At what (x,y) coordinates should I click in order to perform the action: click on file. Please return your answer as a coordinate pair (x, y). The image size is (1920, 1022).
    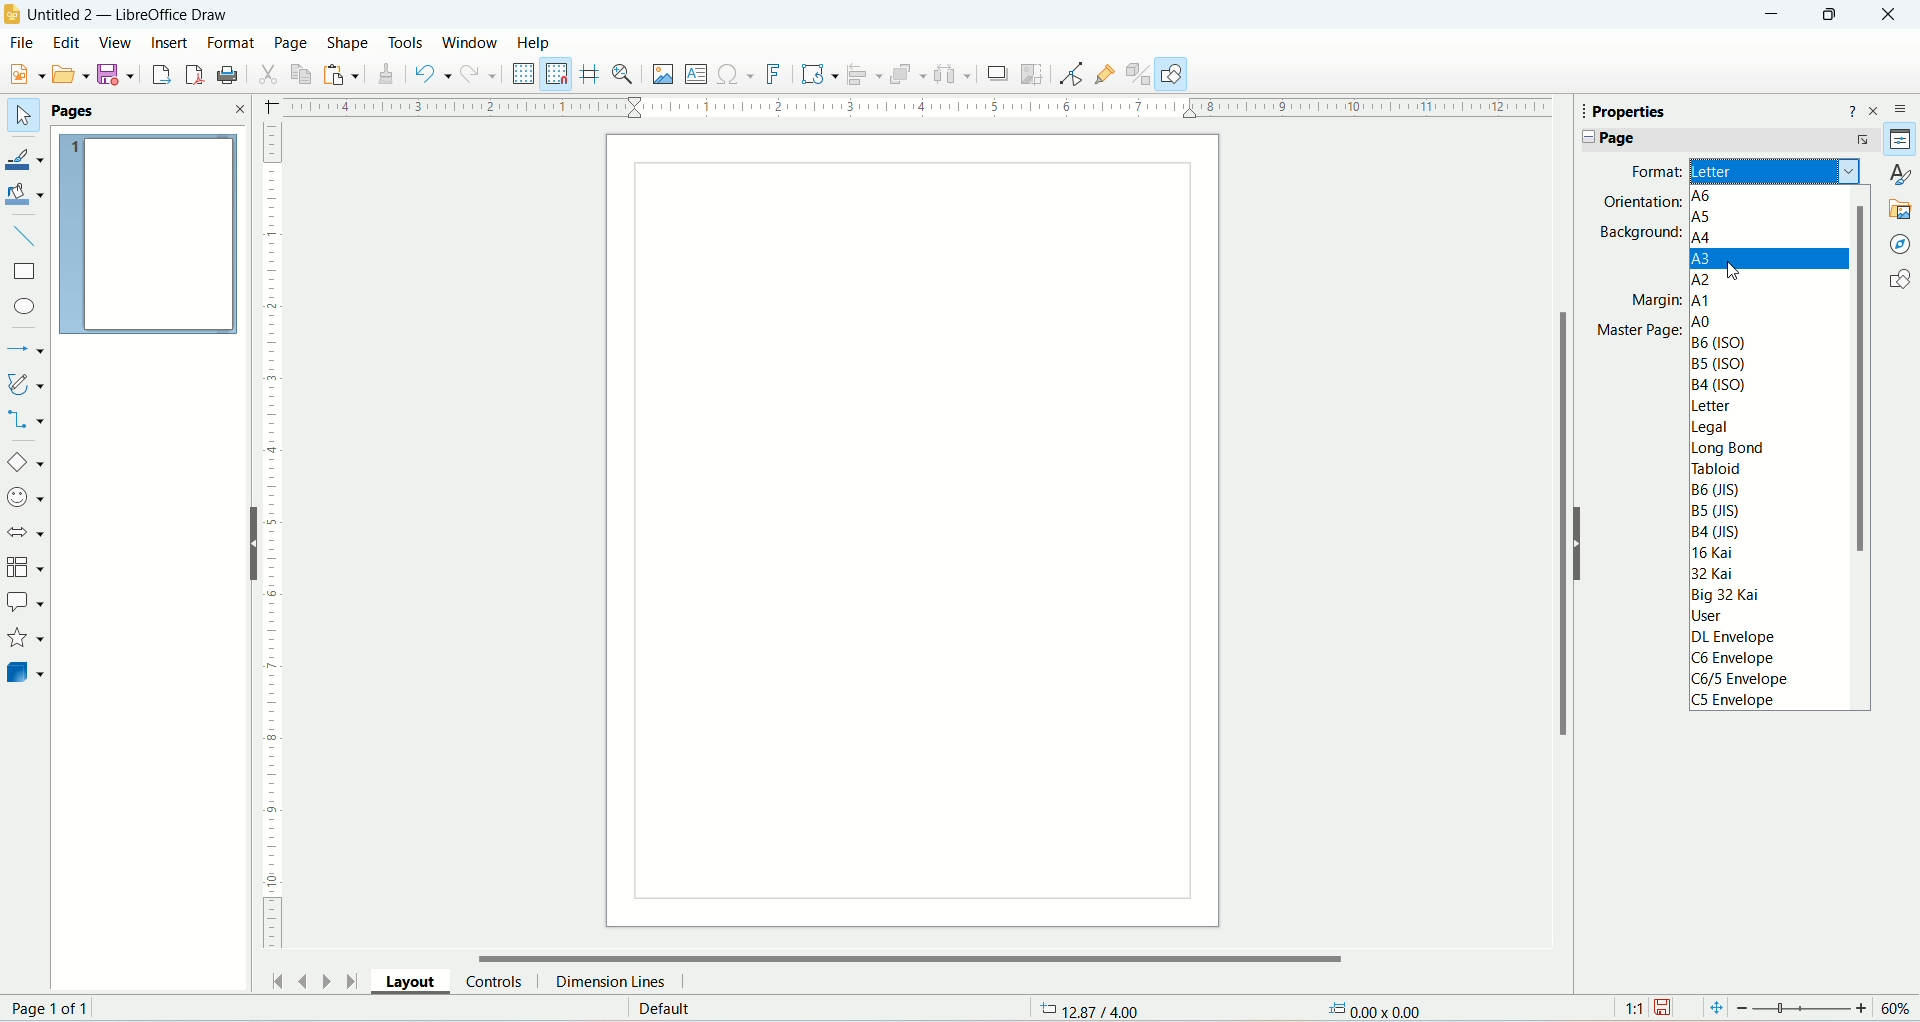
    Looking at the image, I should click on (22, 43).